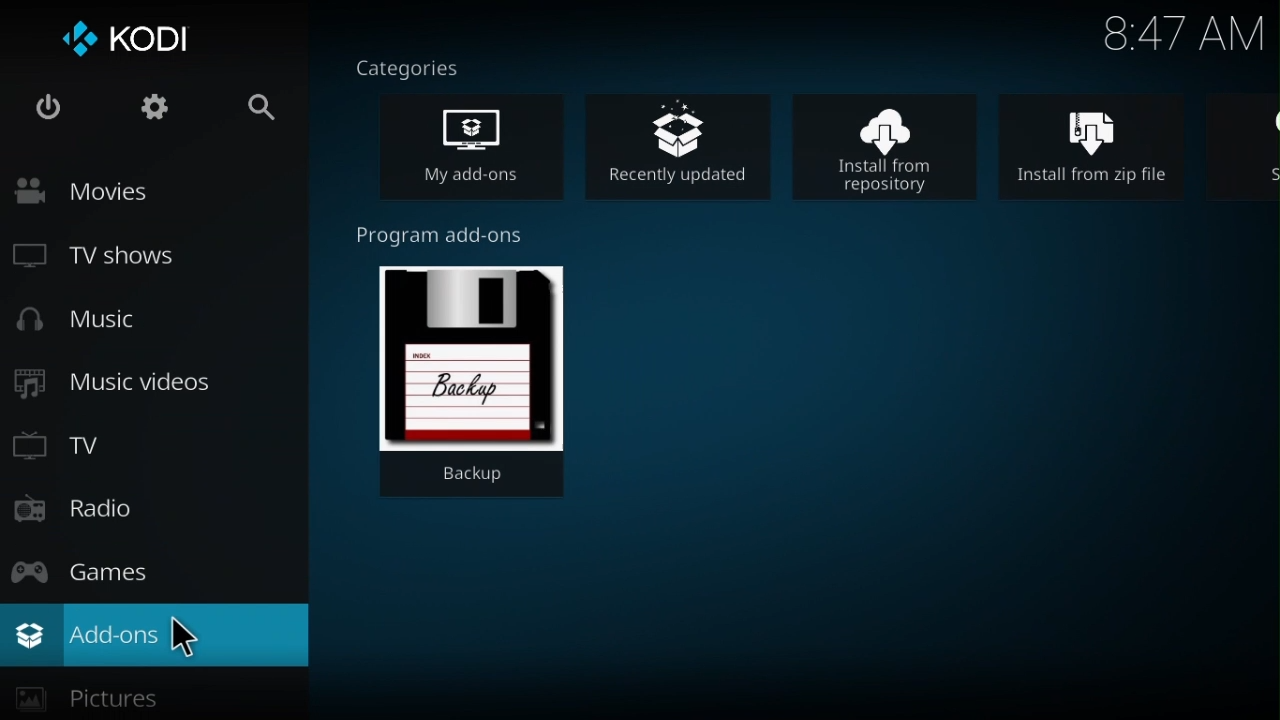 This screenshot has width=1280, height=720. I want to click on pictures, so click(146, 703).